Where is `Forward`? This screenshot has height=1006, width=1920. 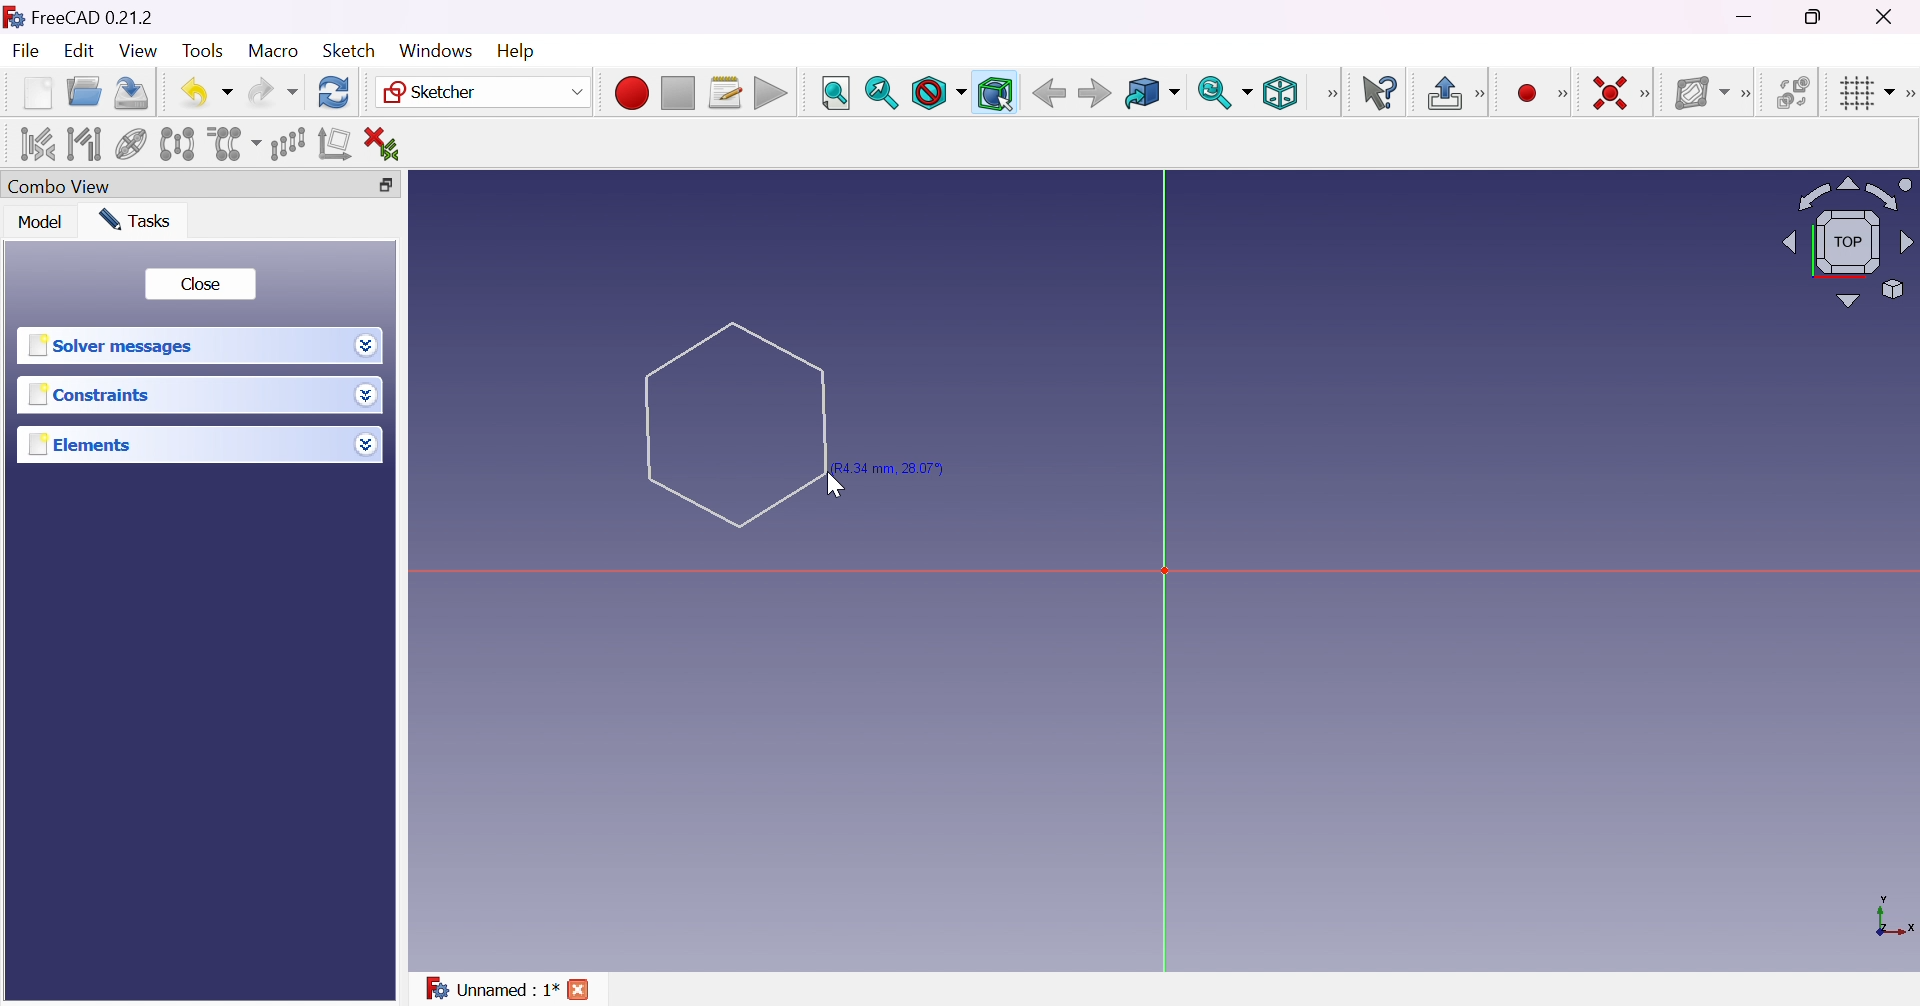 Forward is located at coordinates (1096, 92).